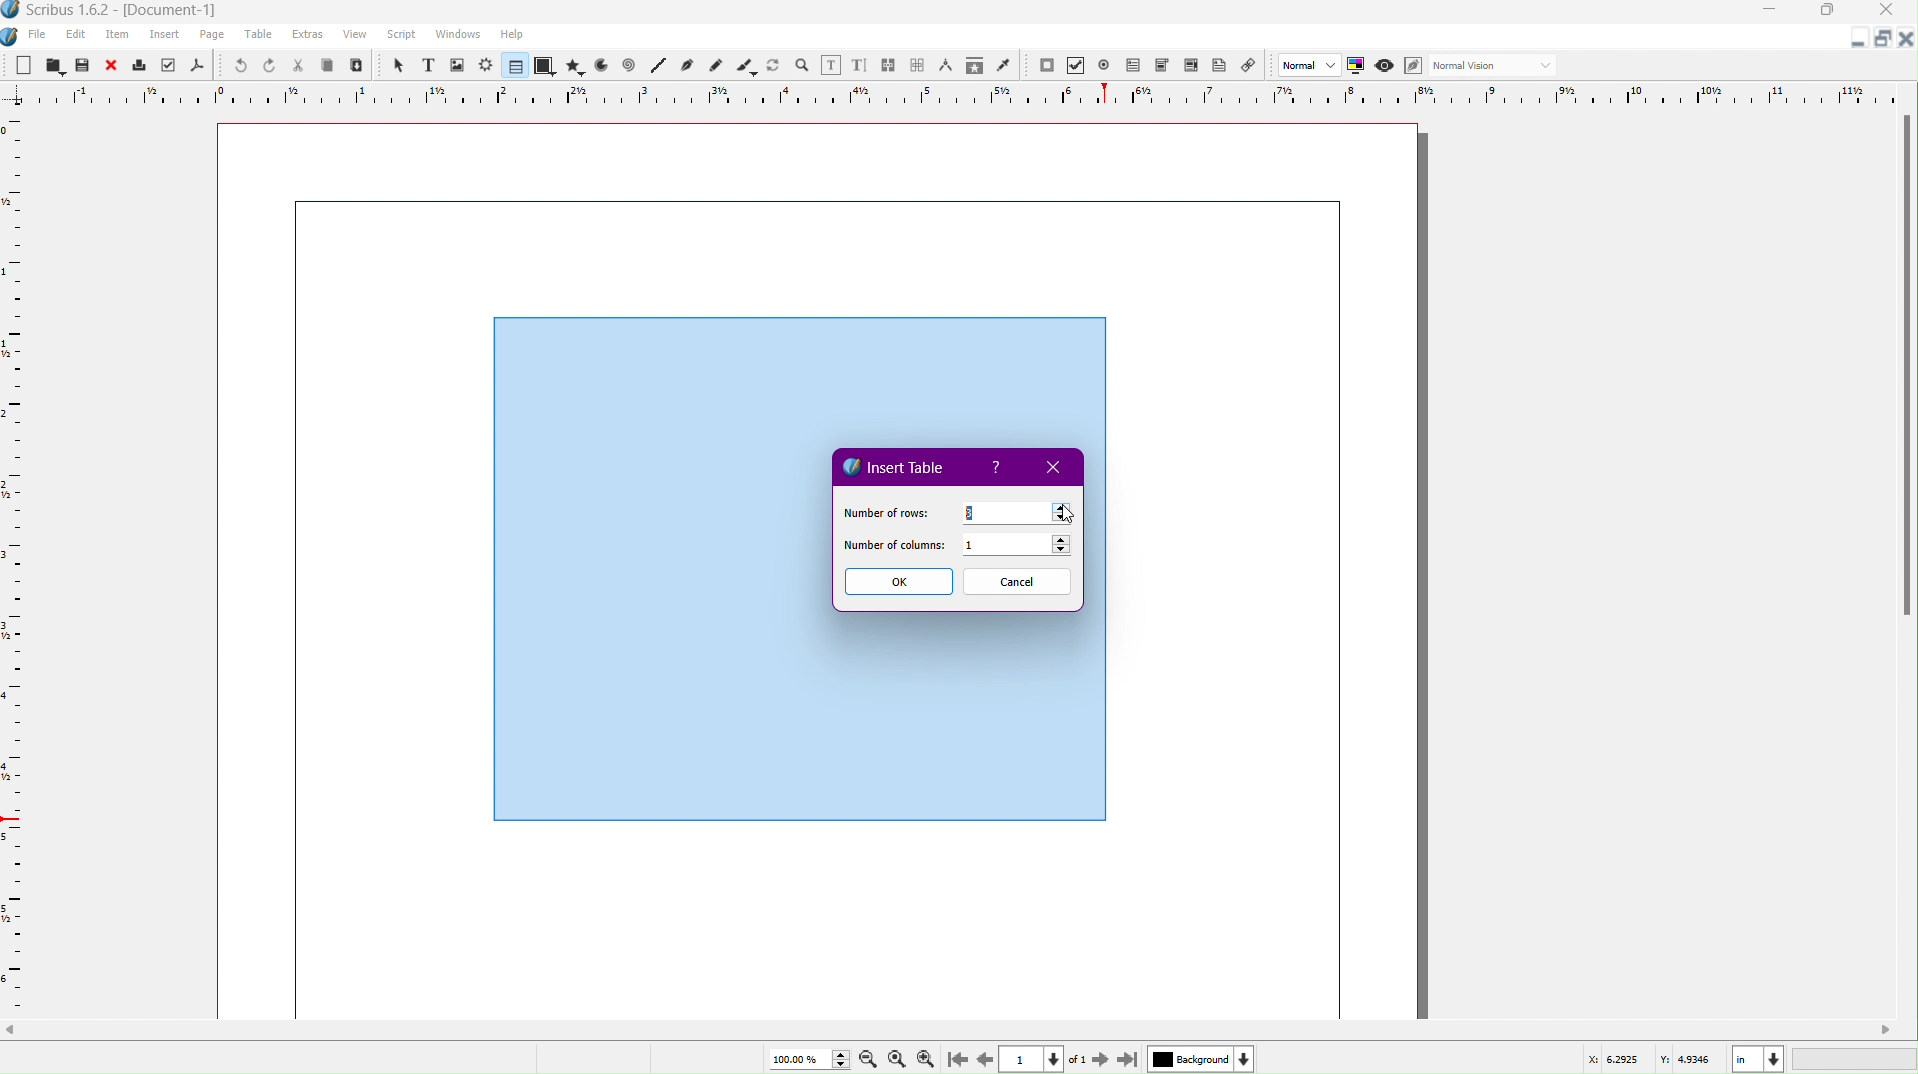  What do you see at coordinates (959, 1030) in the screenshot?
I see `Scrollbar` at bounding box center [959, 1030].